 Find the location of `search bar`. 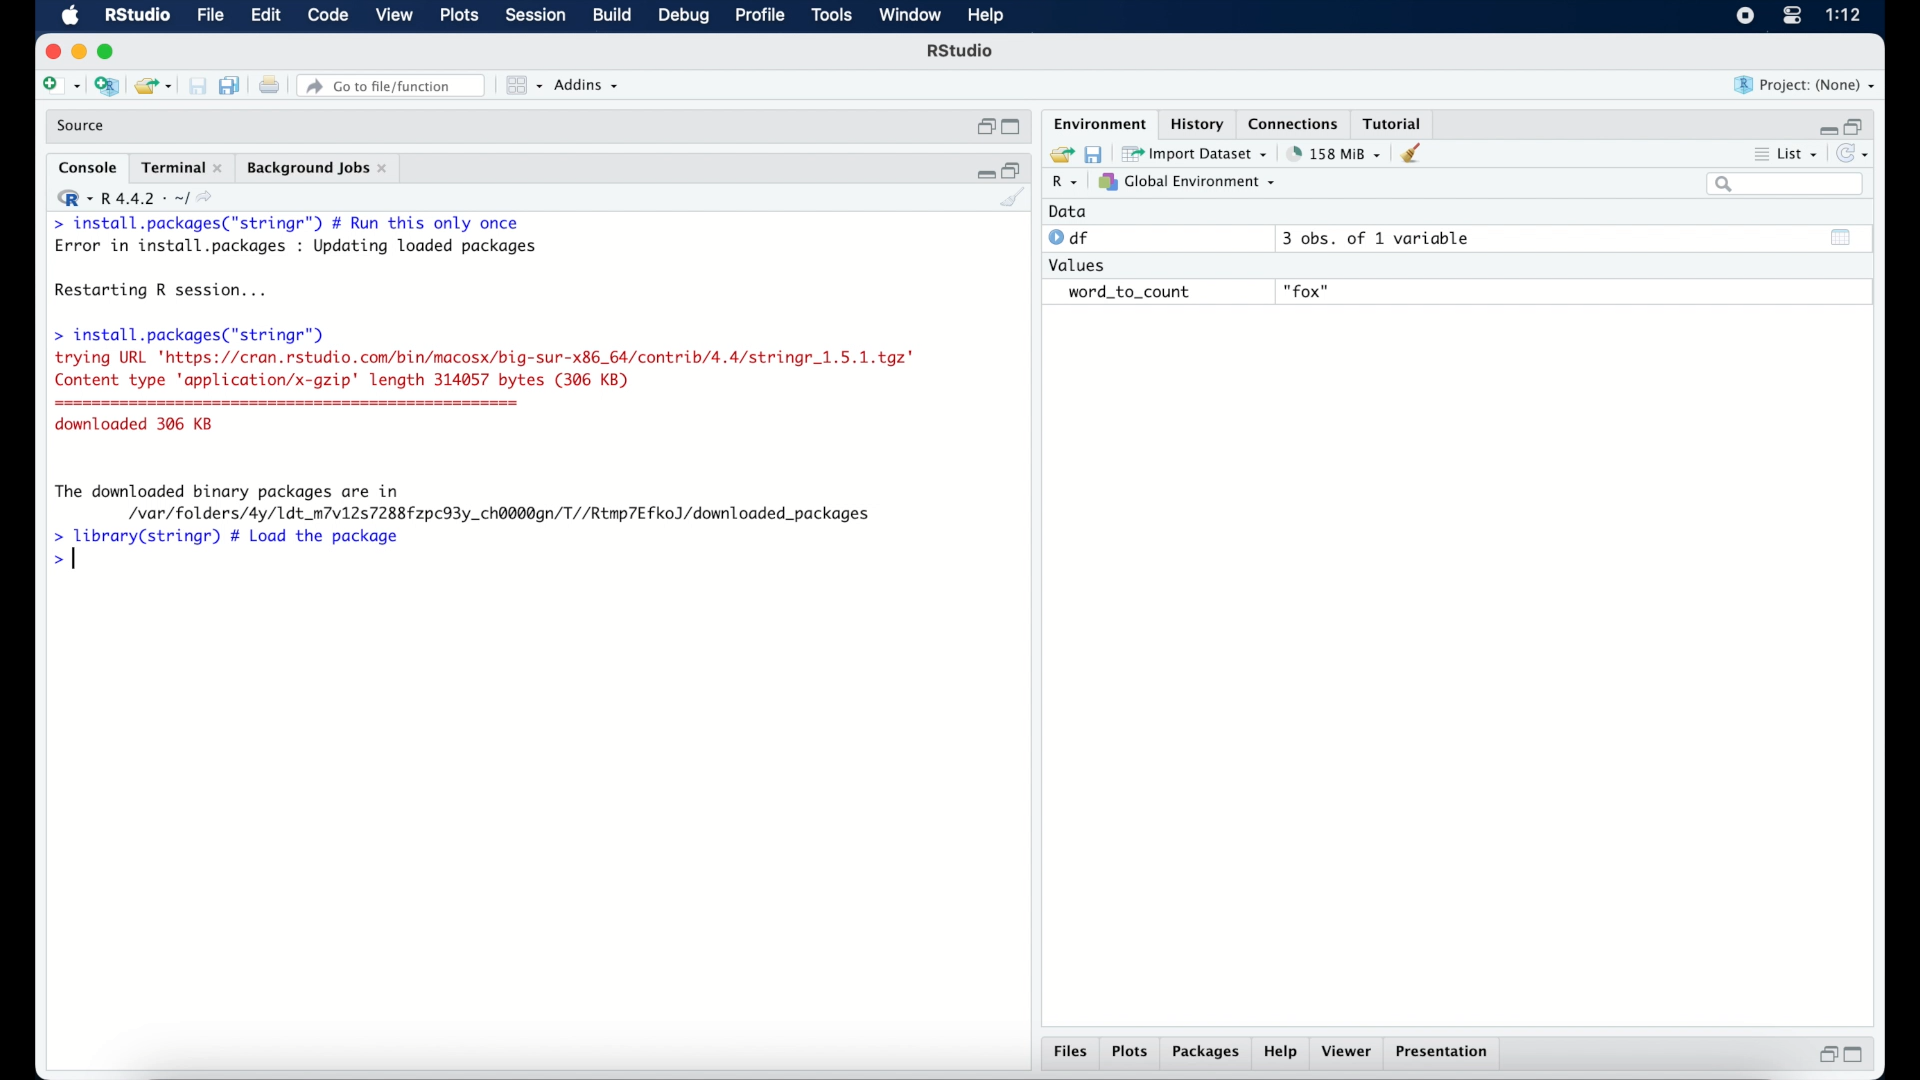

search bar is located at coordinates (1788, 184).